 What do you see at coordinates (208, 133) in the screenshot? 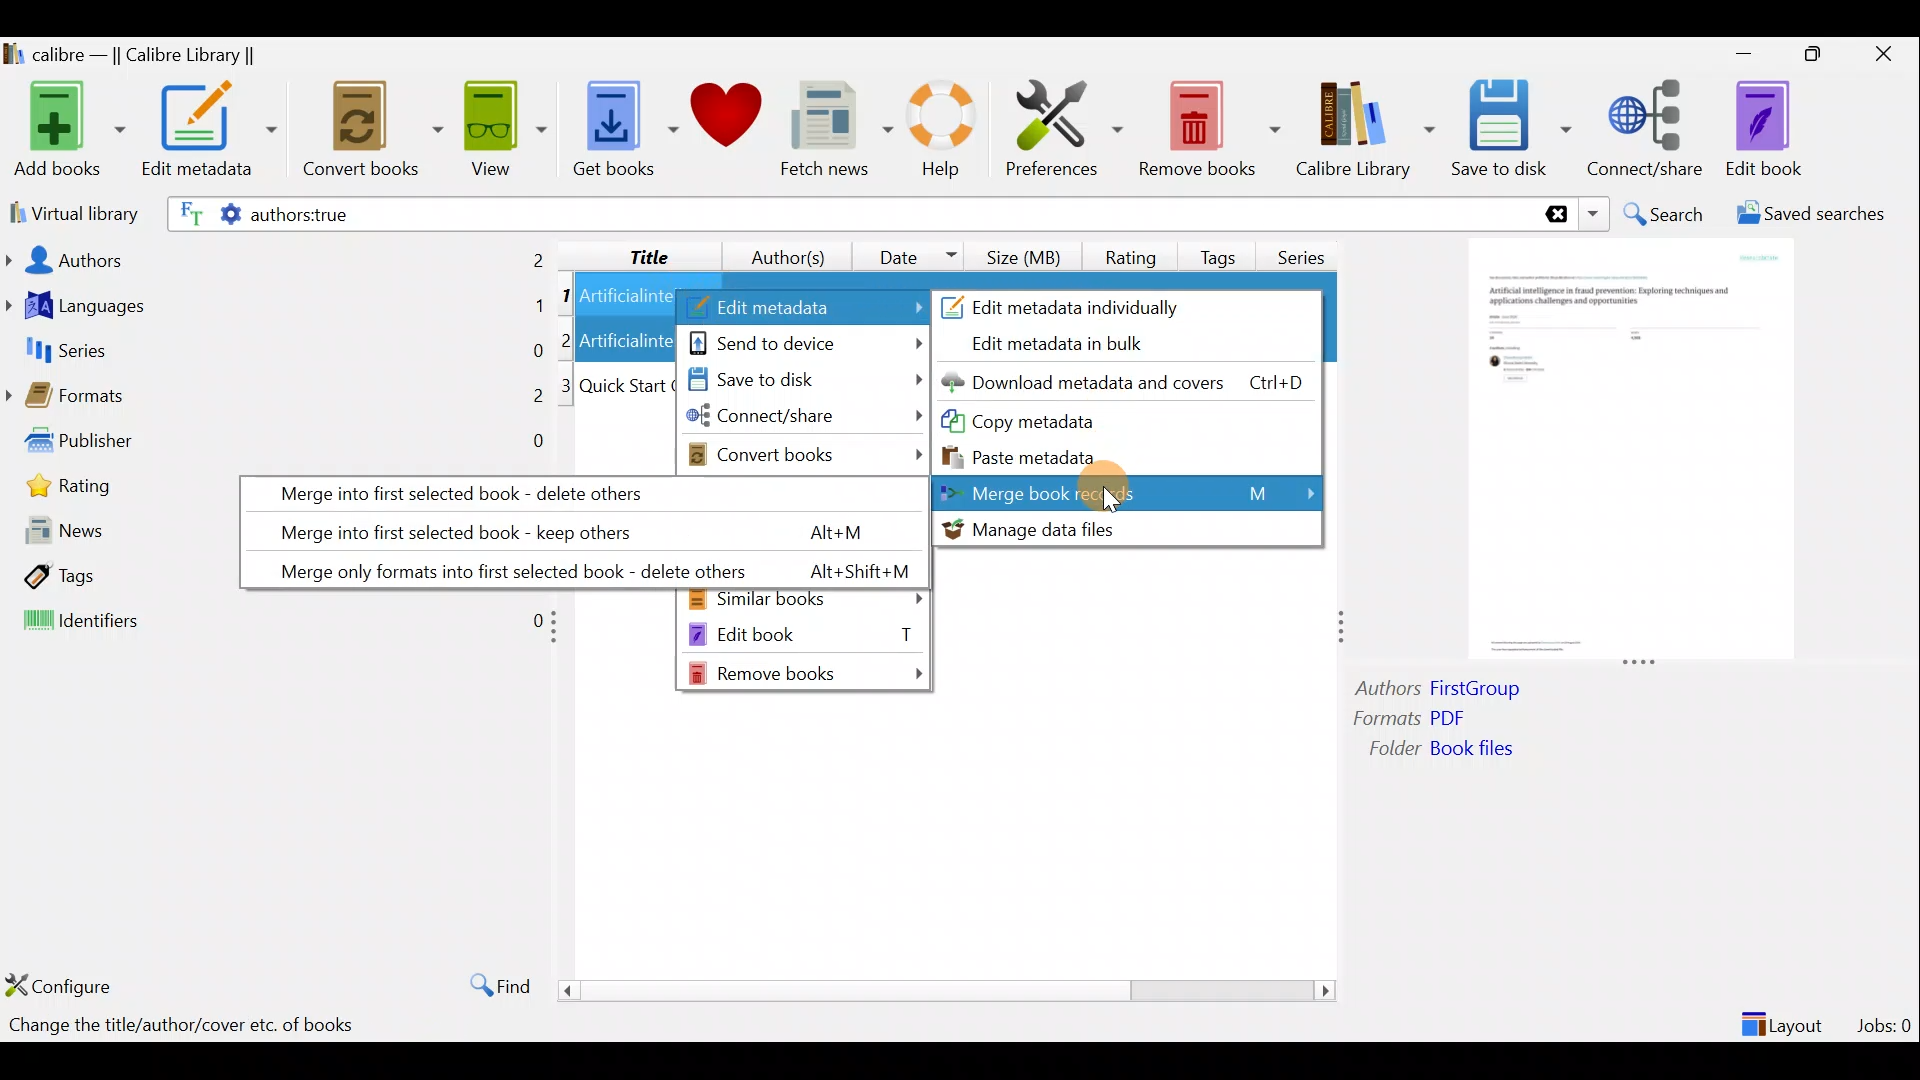
I see `Edit metadata` at bounding box center [208, 133].